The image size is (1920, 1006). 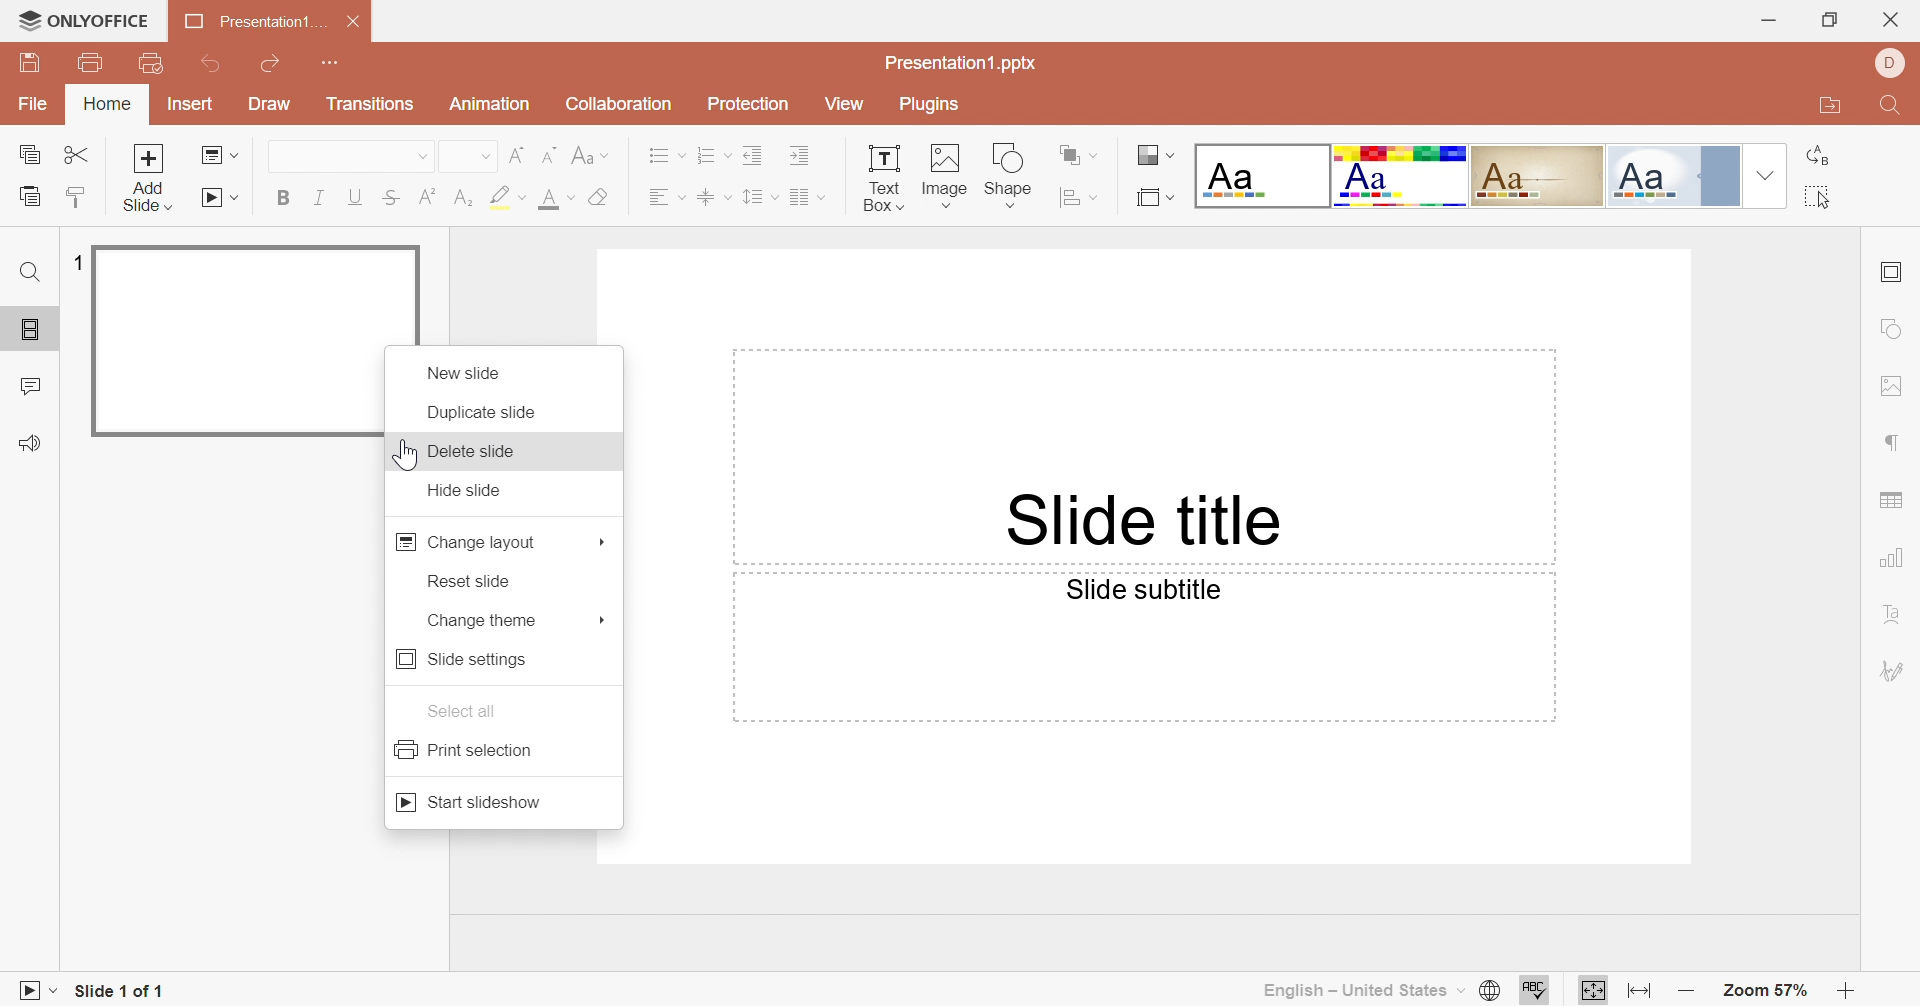 What do you see at coordinates (1765, 20) in the screenshot?
I see `Minimize` at bounding box center [1765, 20].